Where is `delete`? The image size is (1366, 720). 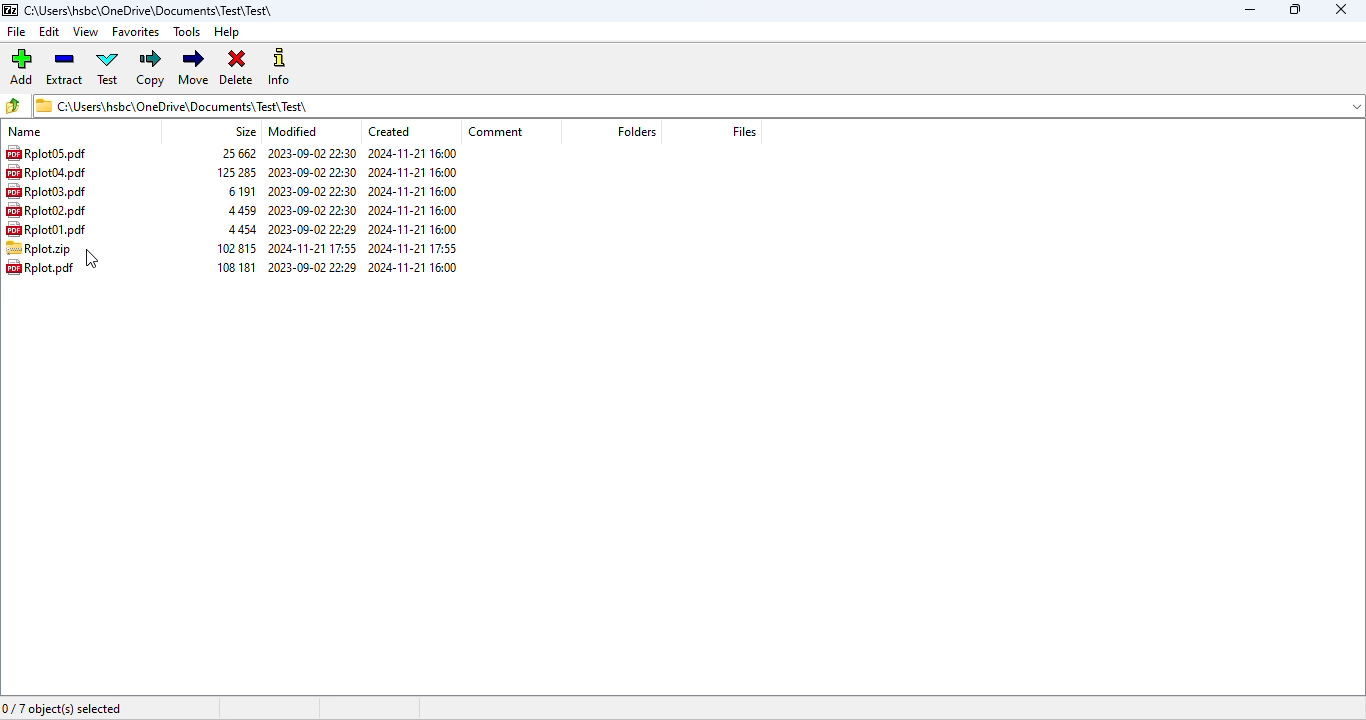 delete is located at coordinates (236, 67).